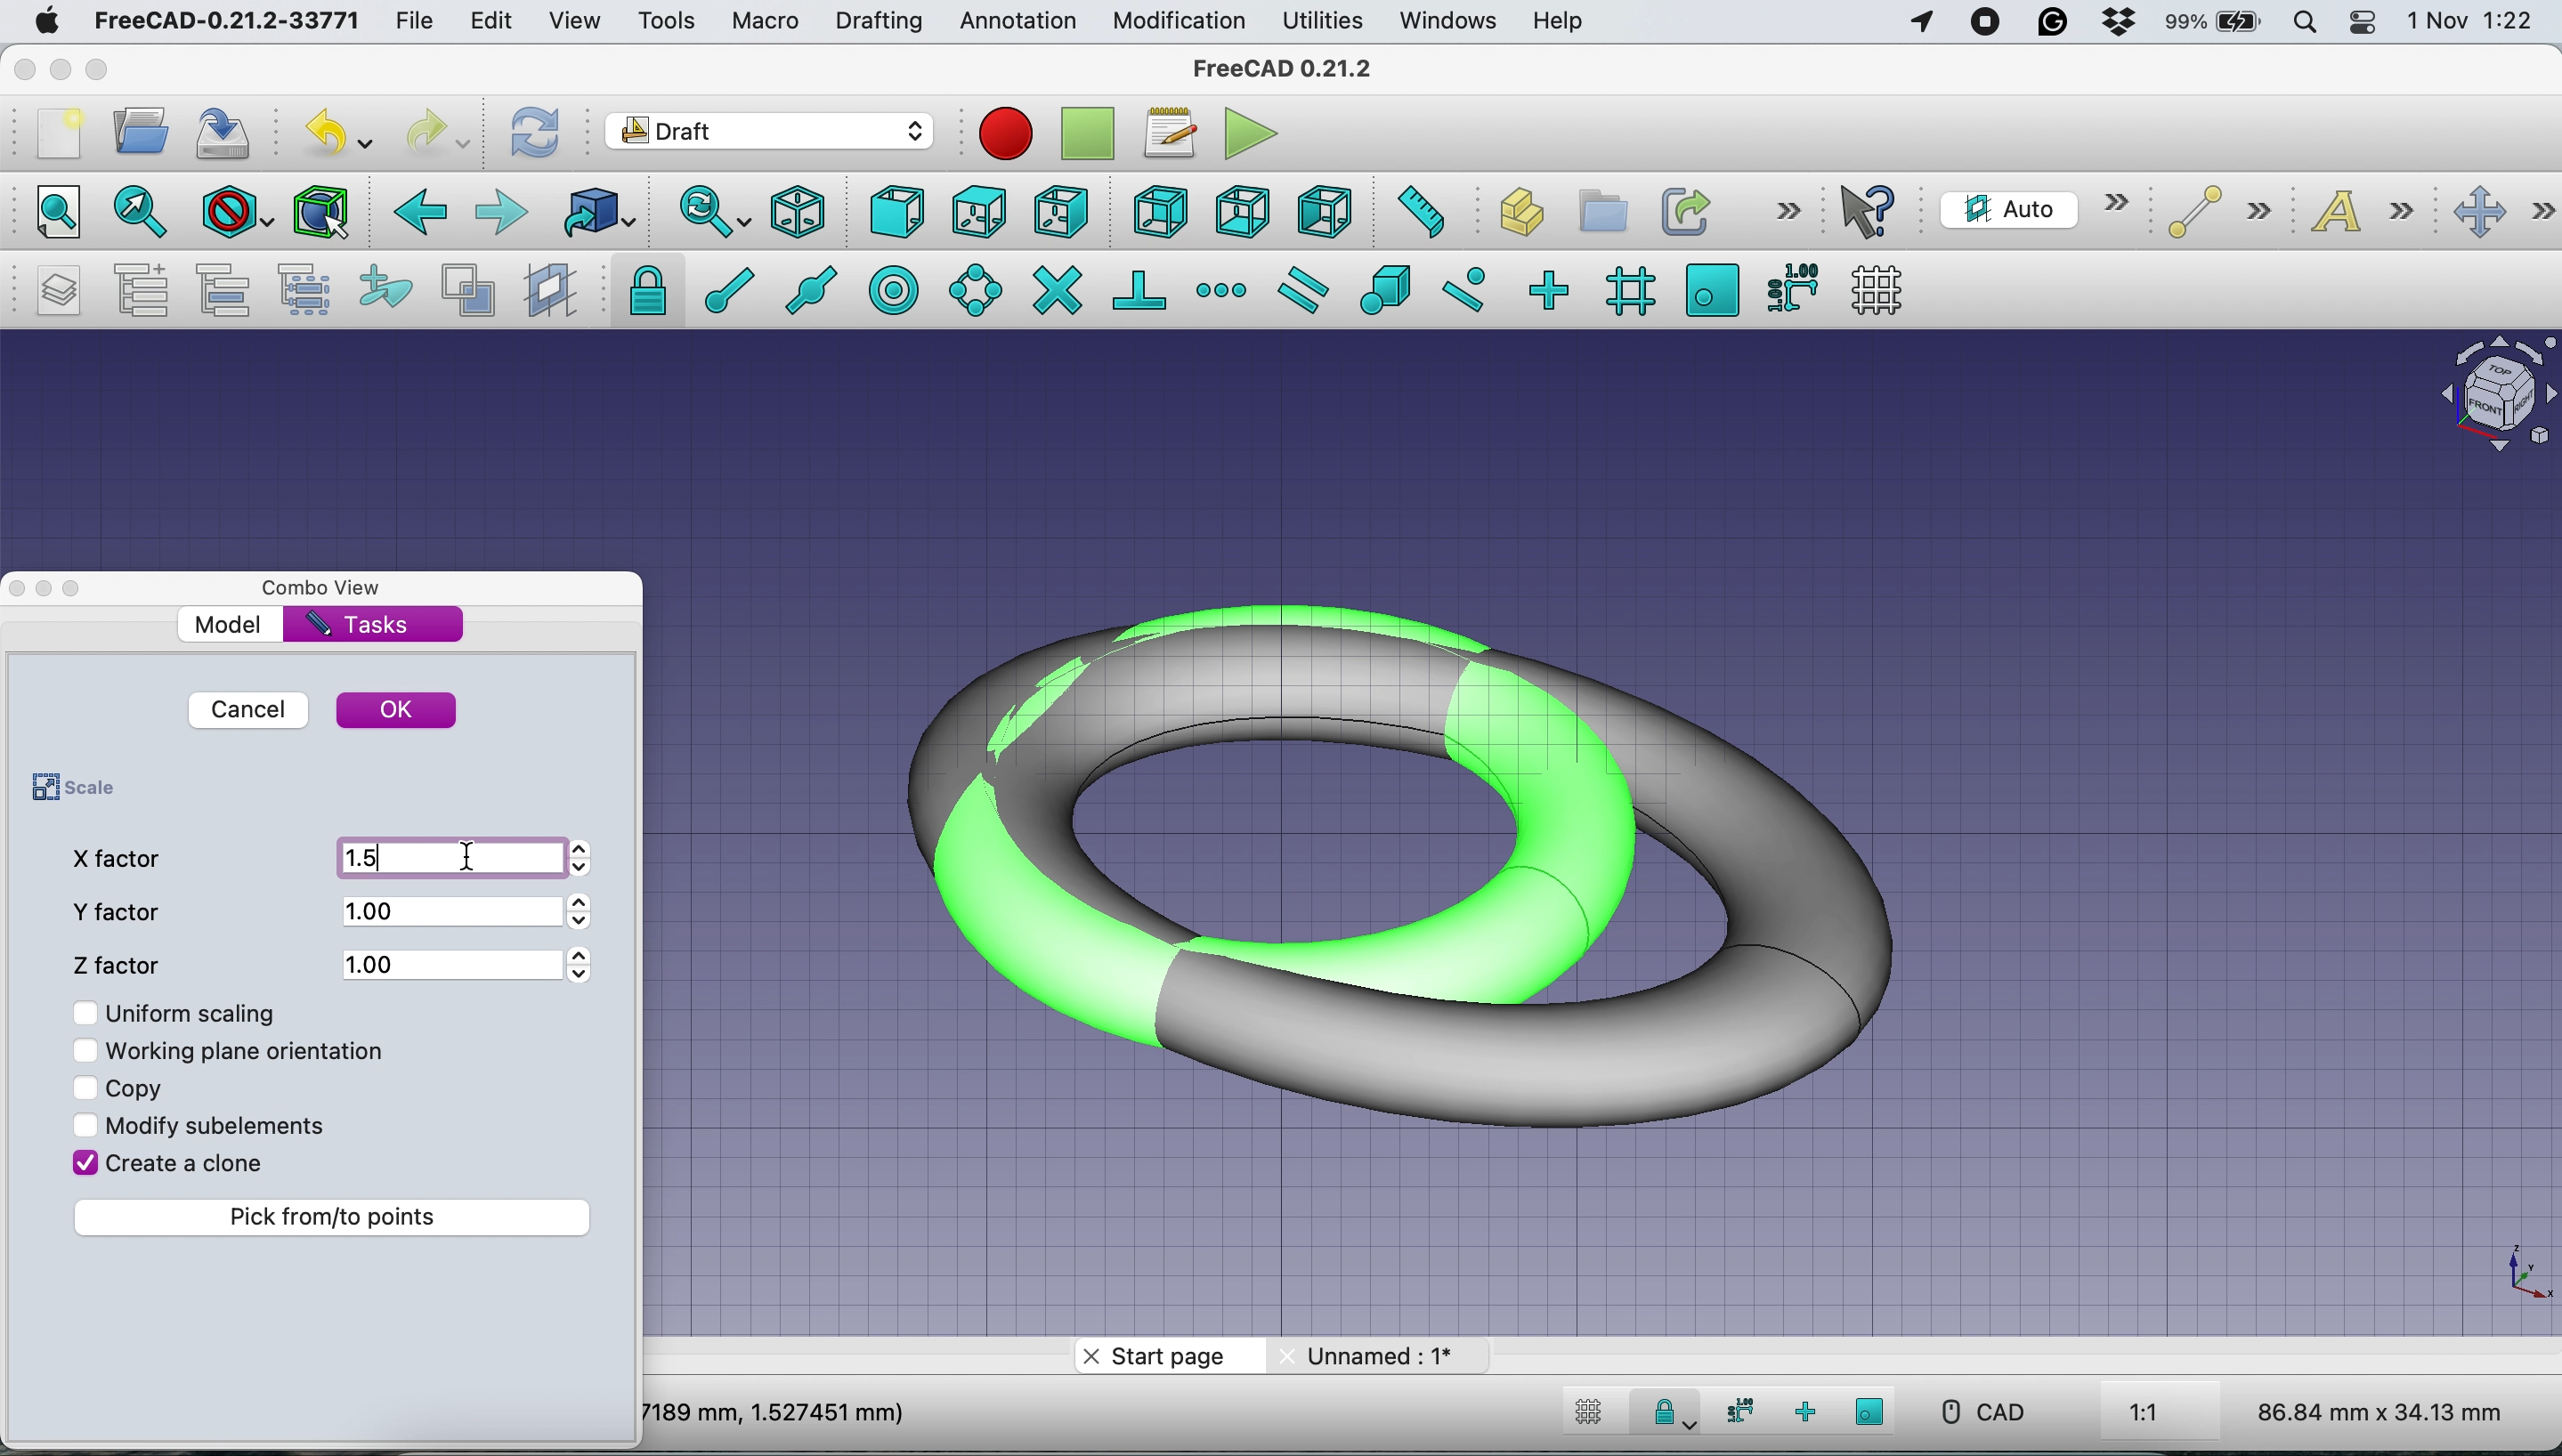  Describe the element at coordinates (1387, 290) in the screenshot. I see `snap special` at that location.